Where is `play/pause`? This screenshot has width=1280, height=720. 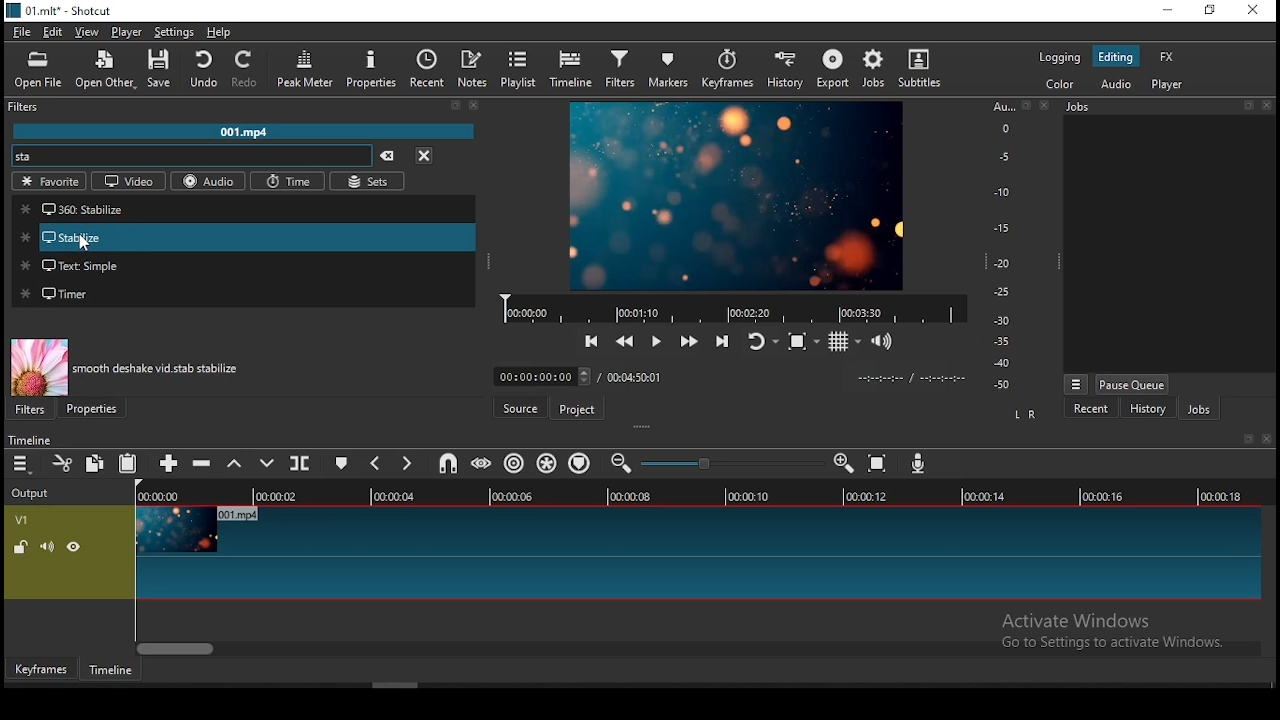 play/pause is located at coordinates (653, 342).